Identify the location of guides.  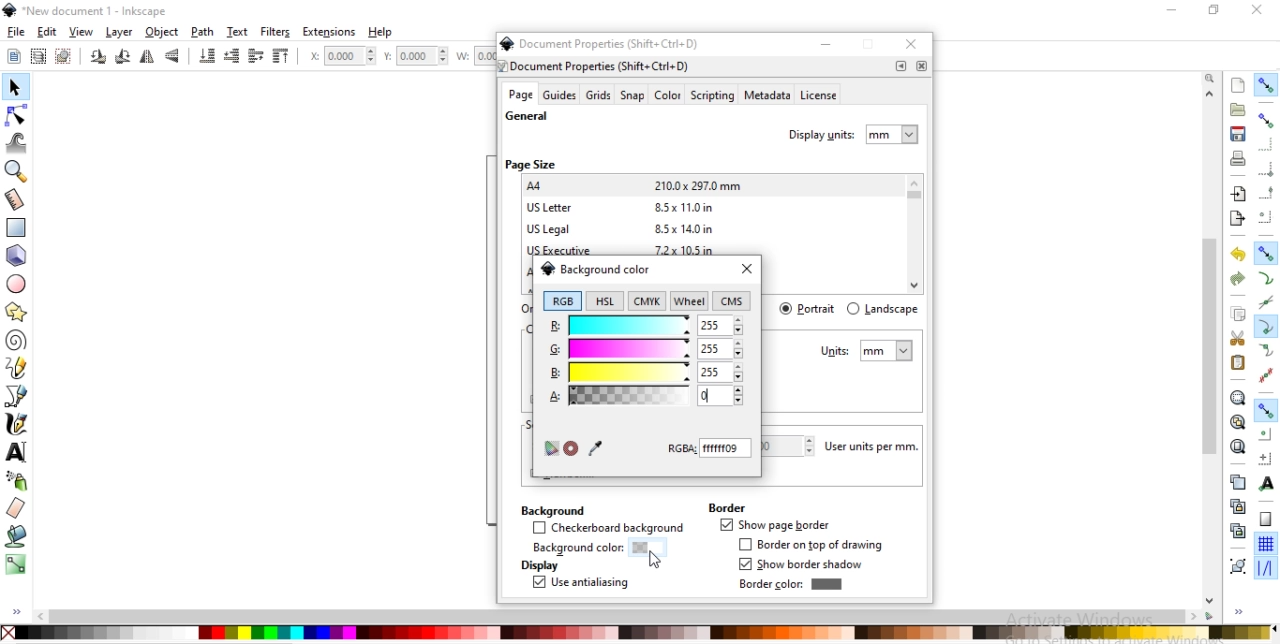
(560, 95).